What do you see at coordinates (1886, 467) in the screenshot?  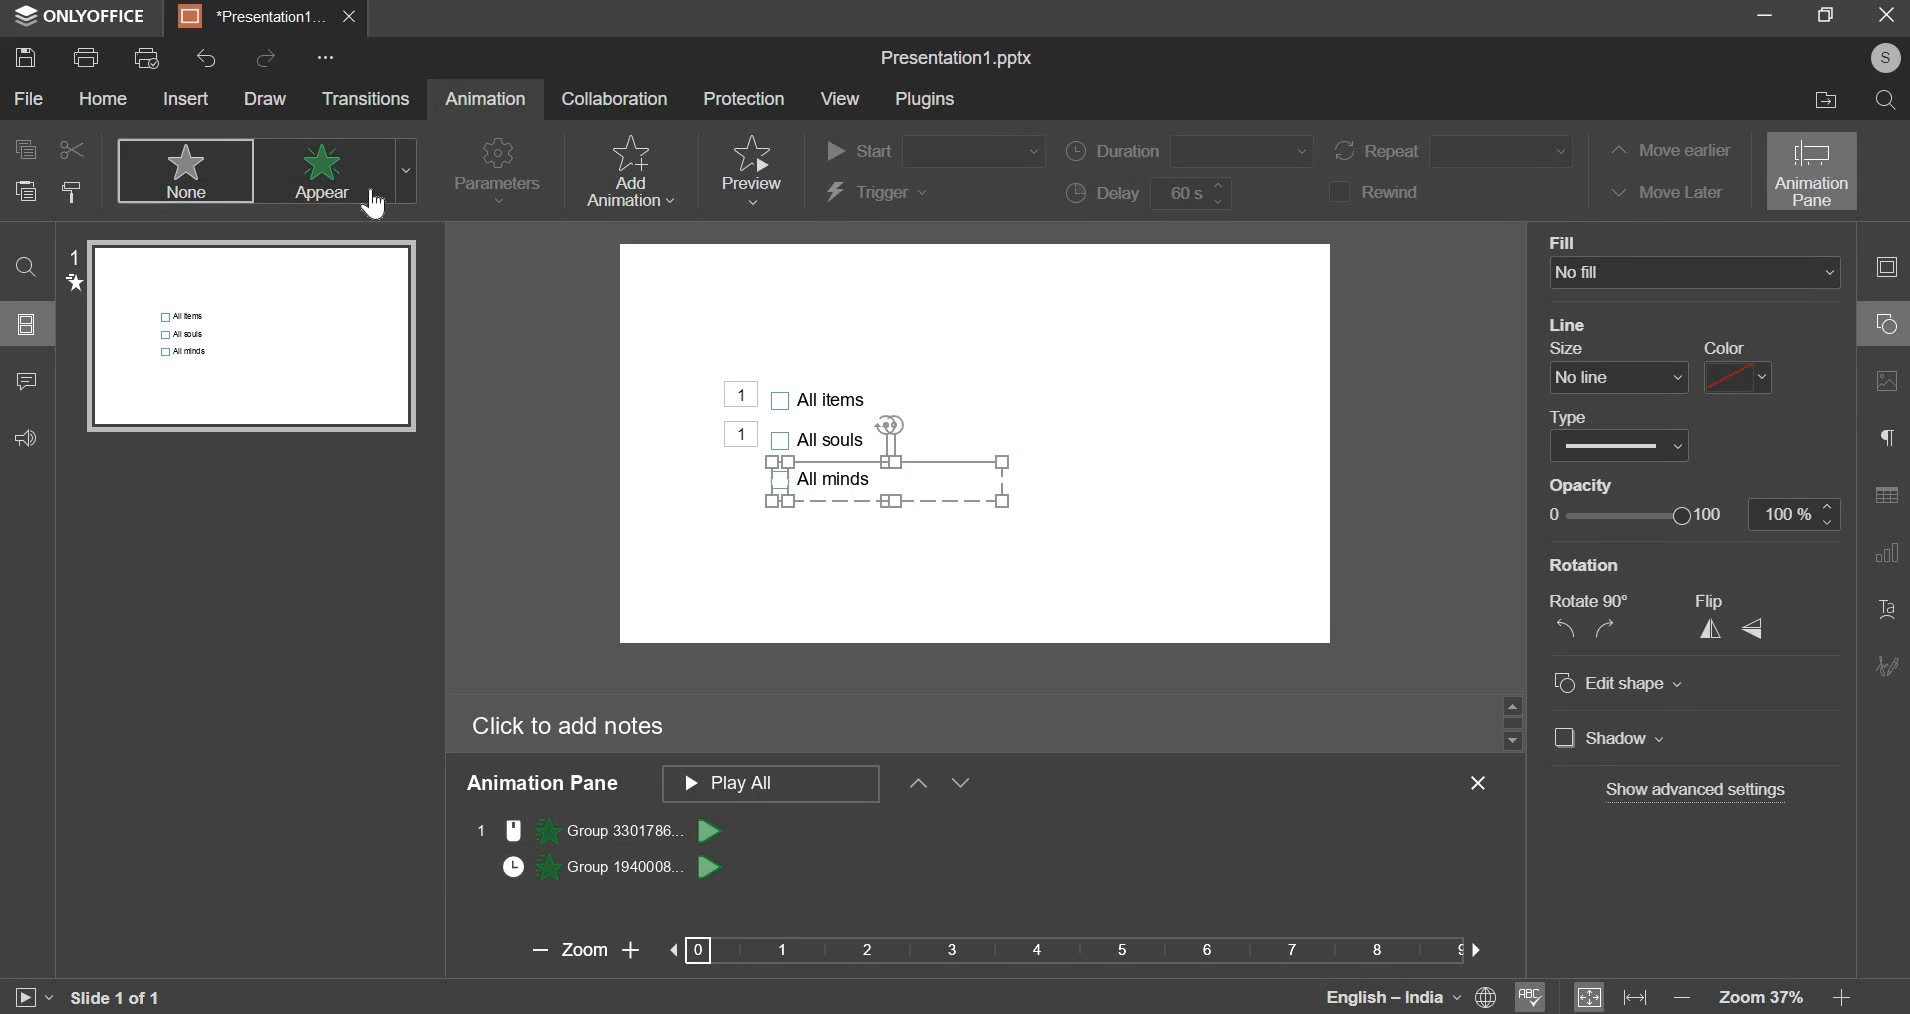 I see `right side bar` at bounding box center [1886, 467].